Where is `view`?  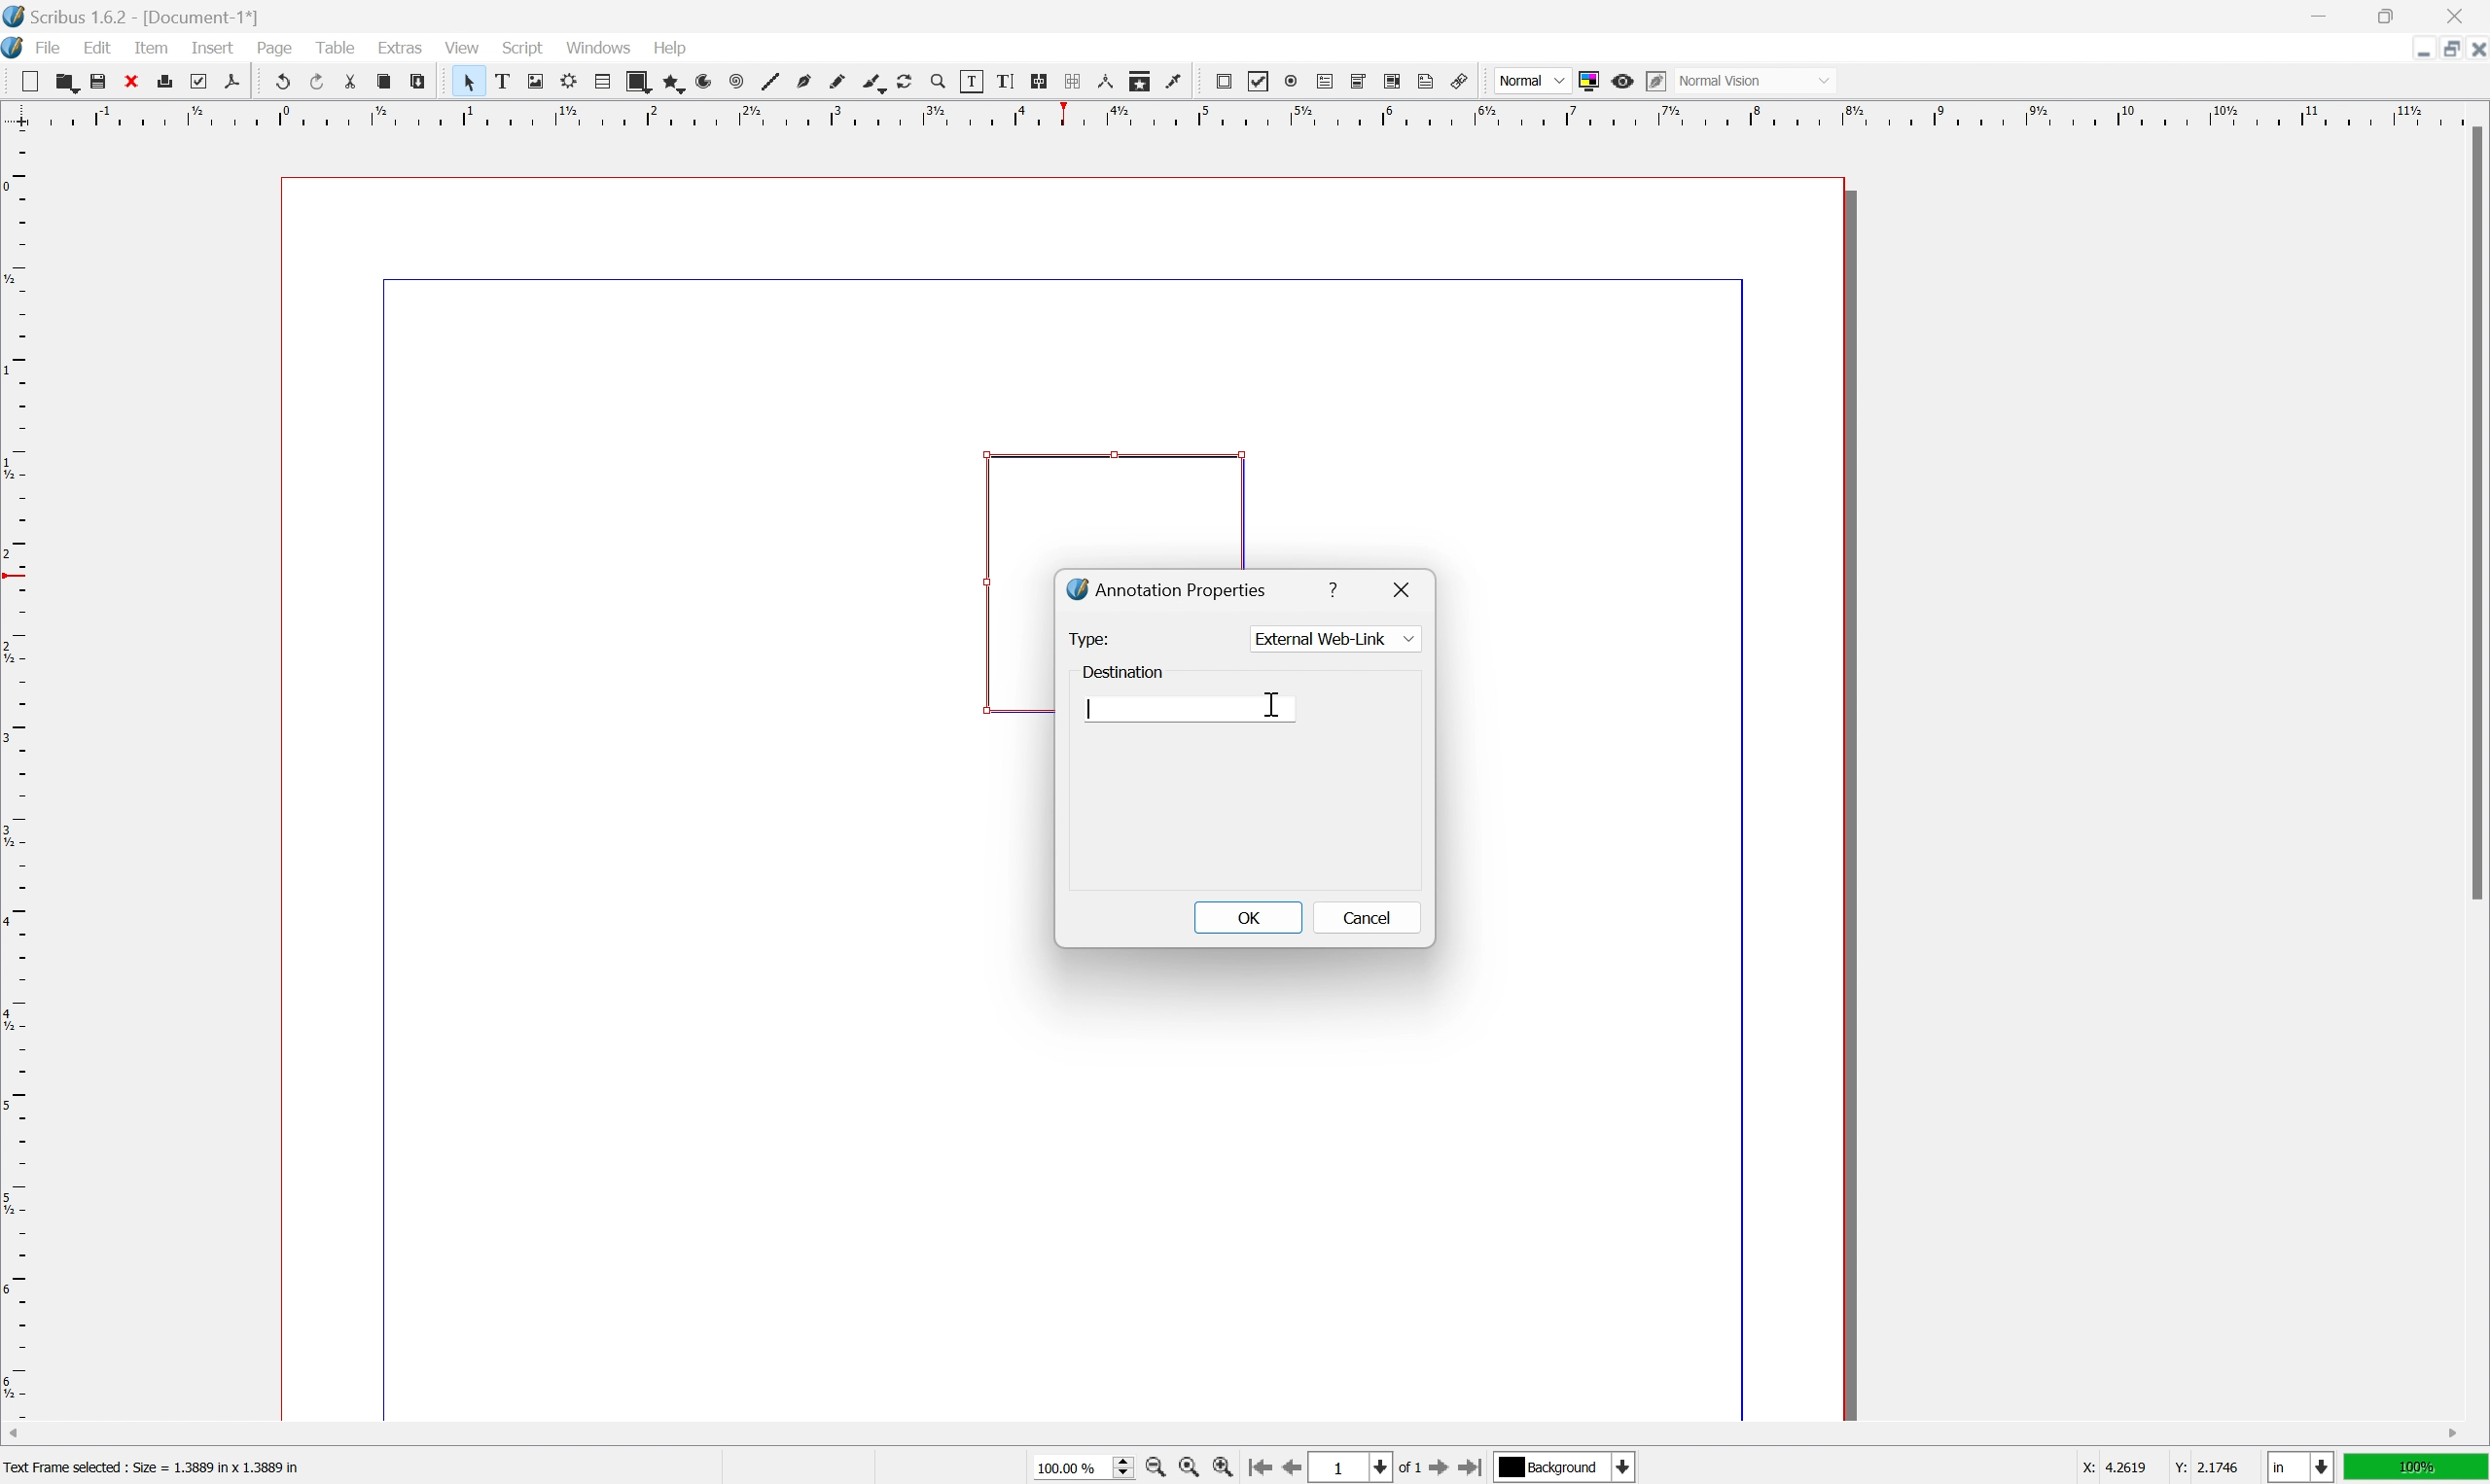 view is located at coordinates (460, 46).